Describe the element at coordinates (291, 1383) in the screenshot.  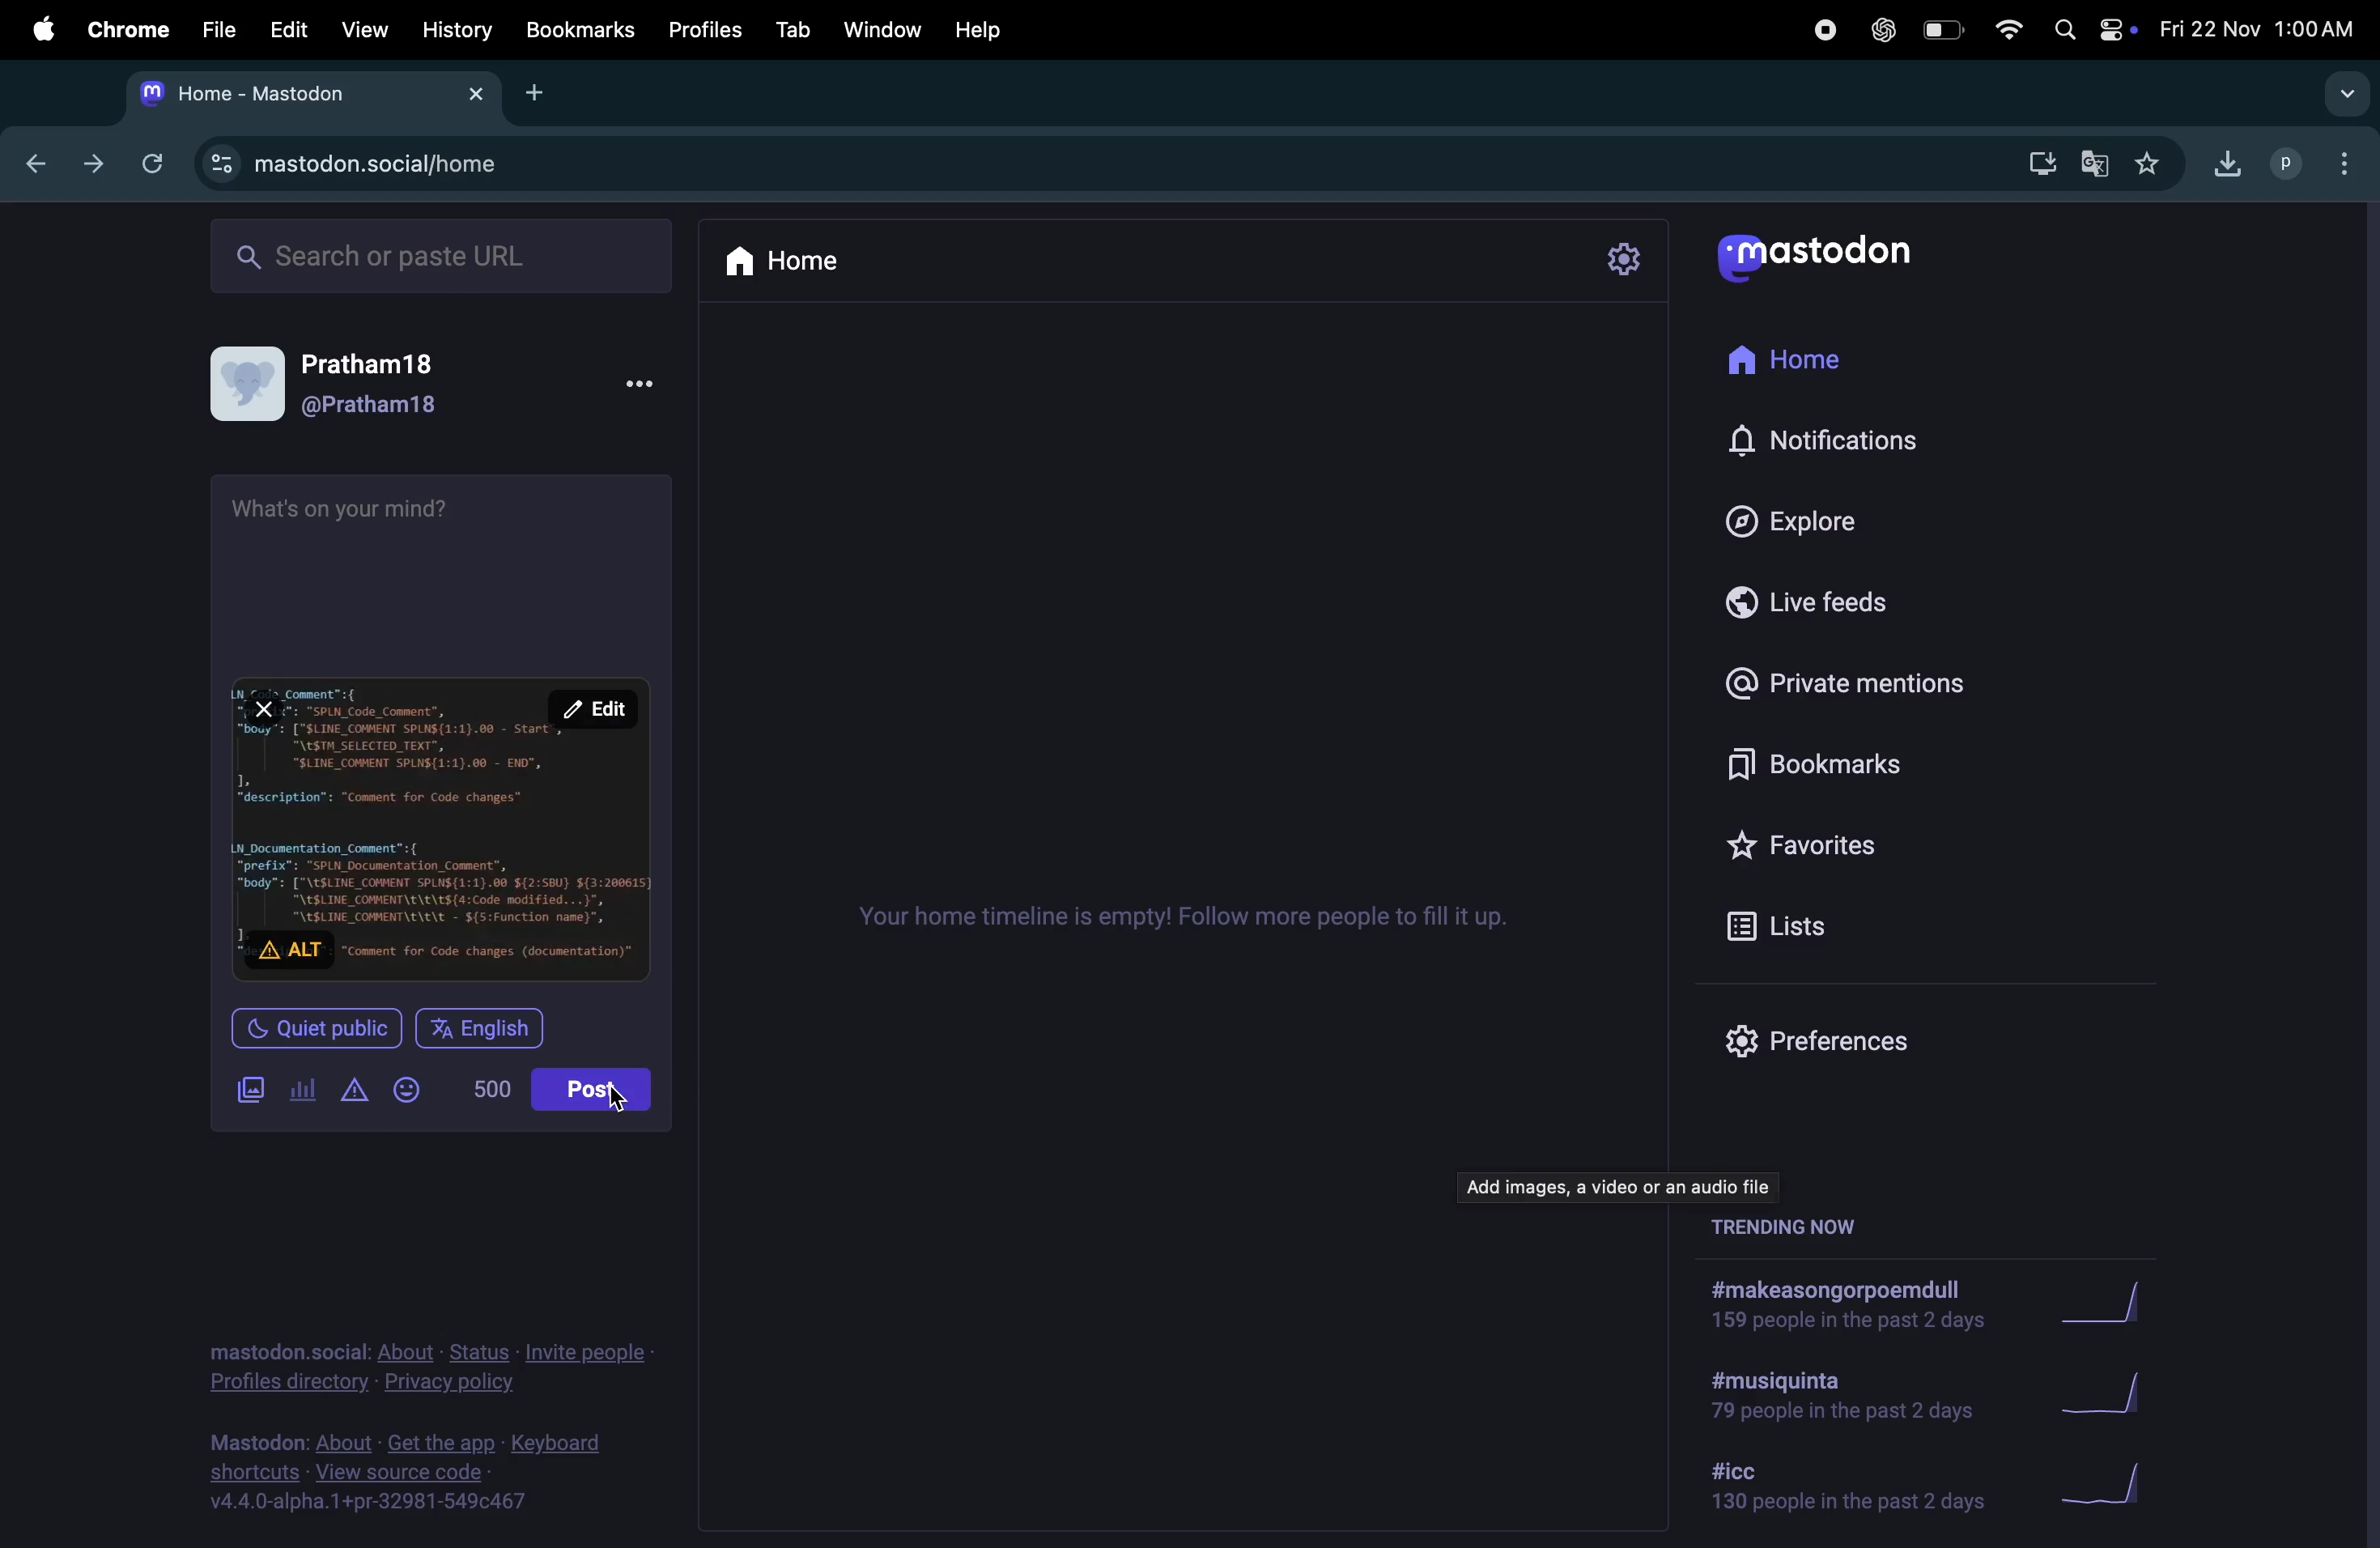
I see `profiles directory` at that location.